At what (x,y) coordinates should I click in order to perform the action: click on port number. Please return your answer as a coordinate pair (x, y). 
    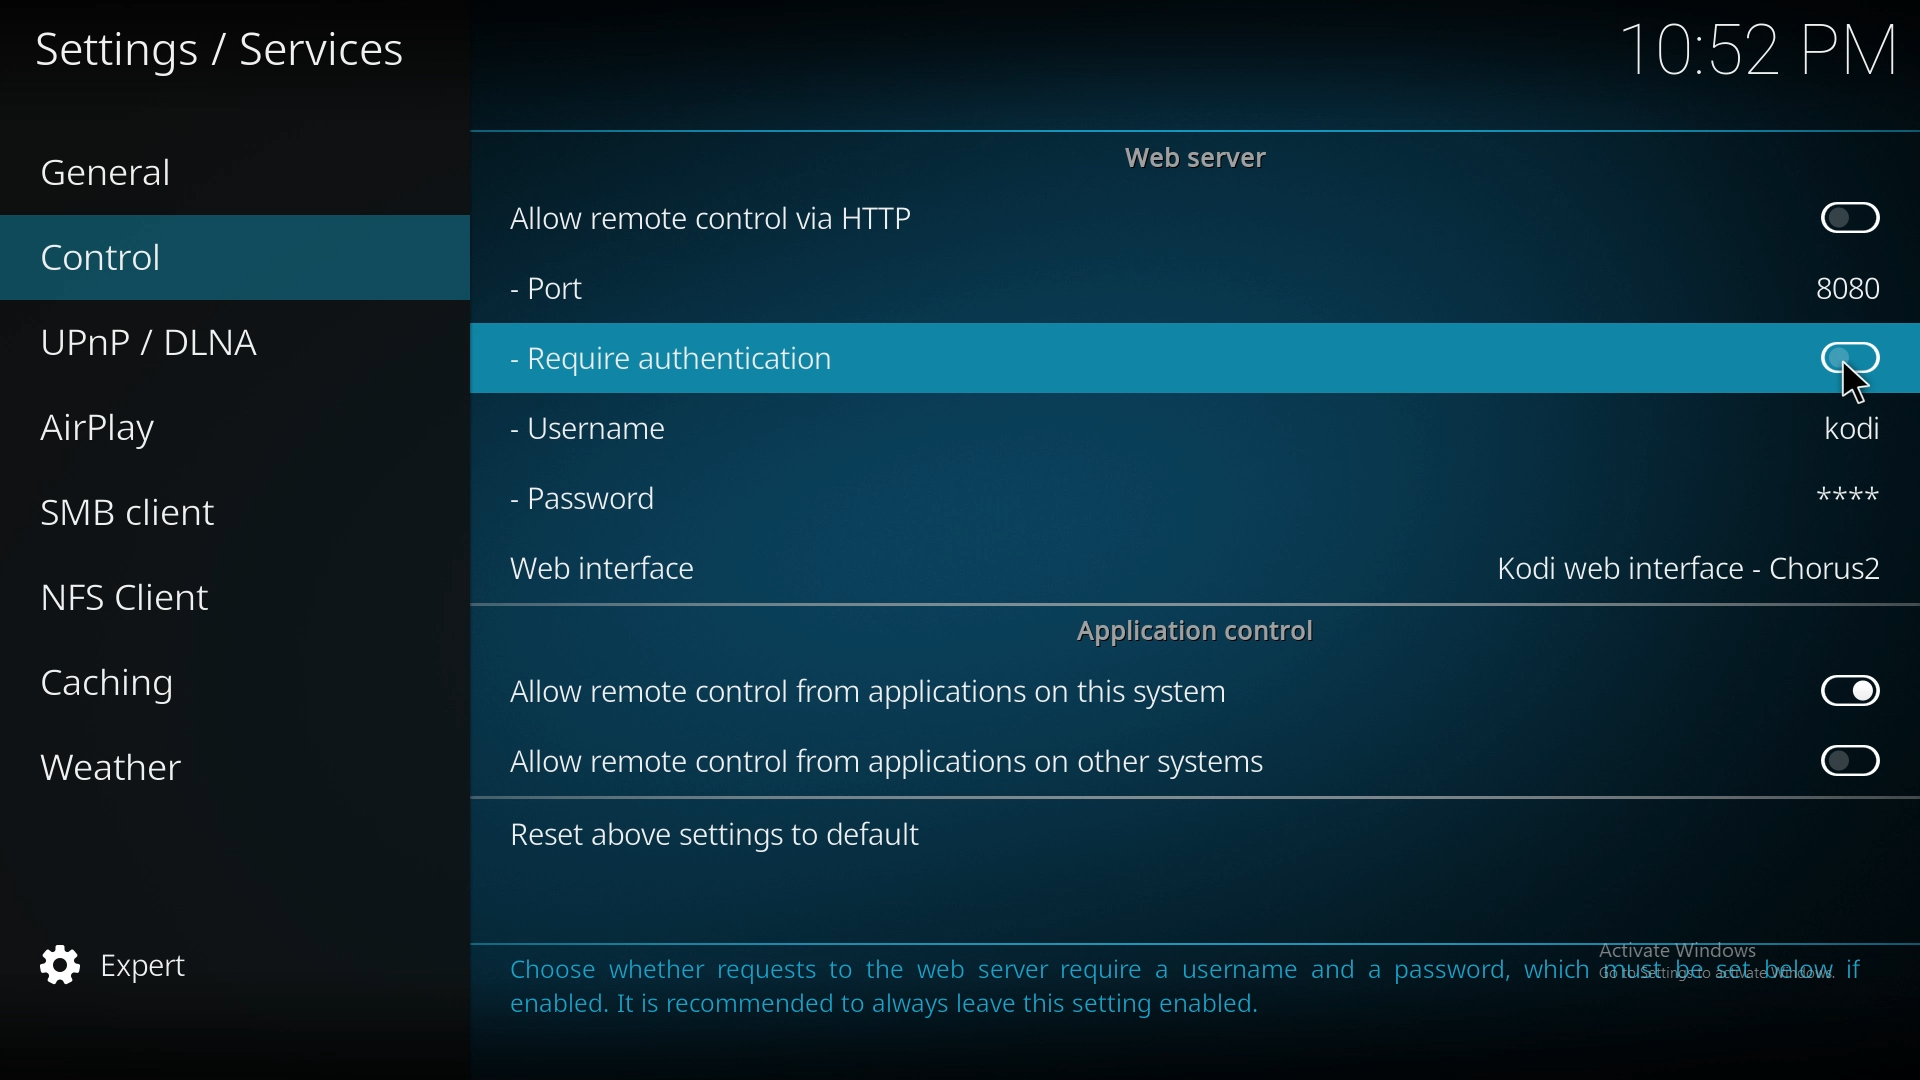
    Looking at the image, I should click on (1850, 288).